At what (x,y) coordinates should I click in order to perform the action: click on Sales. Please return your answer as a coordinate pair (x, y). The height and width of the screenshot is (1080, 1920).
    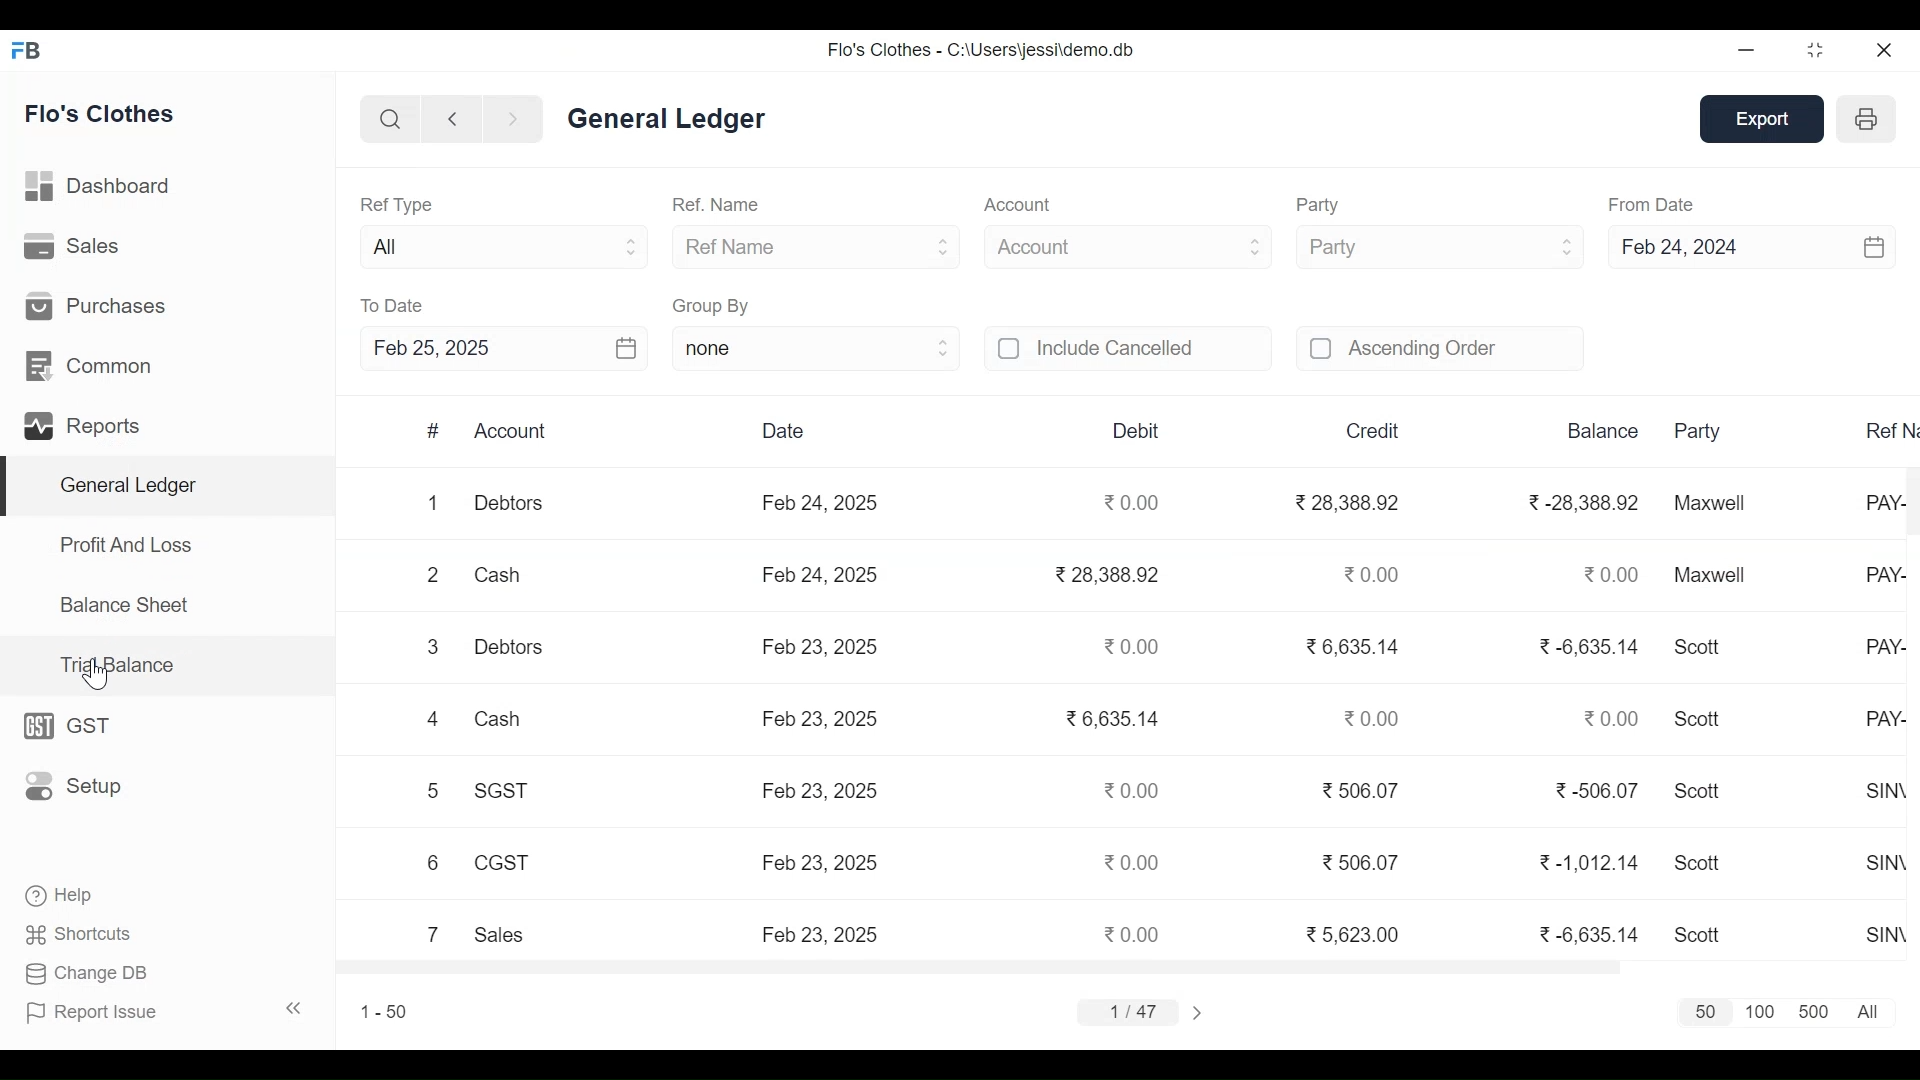
    Looking at the image, I should click on (504, 935).